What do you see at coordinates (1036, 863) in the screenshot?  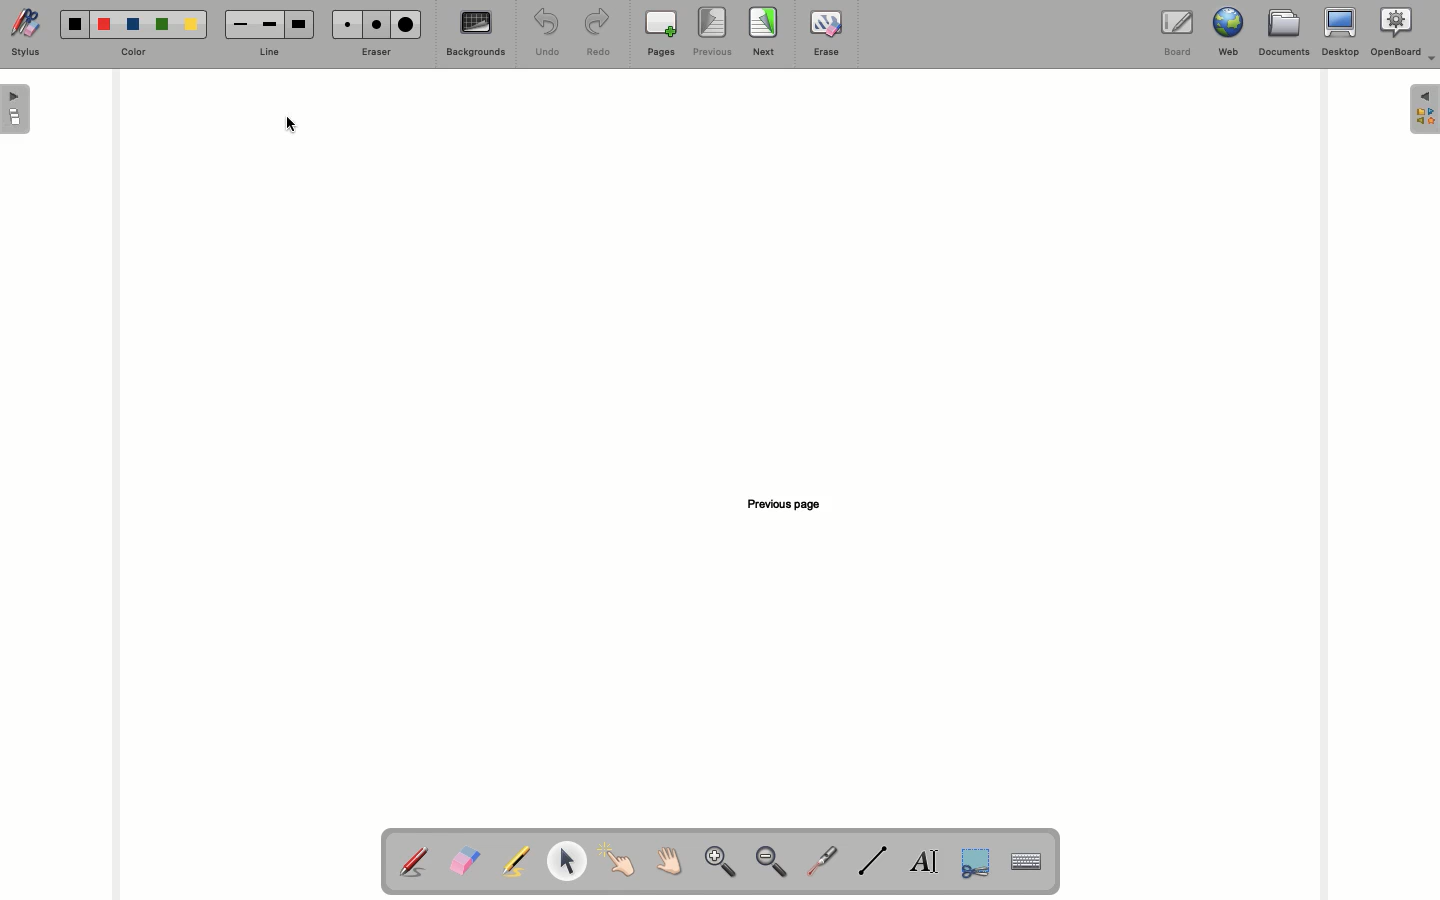 I see `Display virtual keyboard` at bounding box center [1036, 863].